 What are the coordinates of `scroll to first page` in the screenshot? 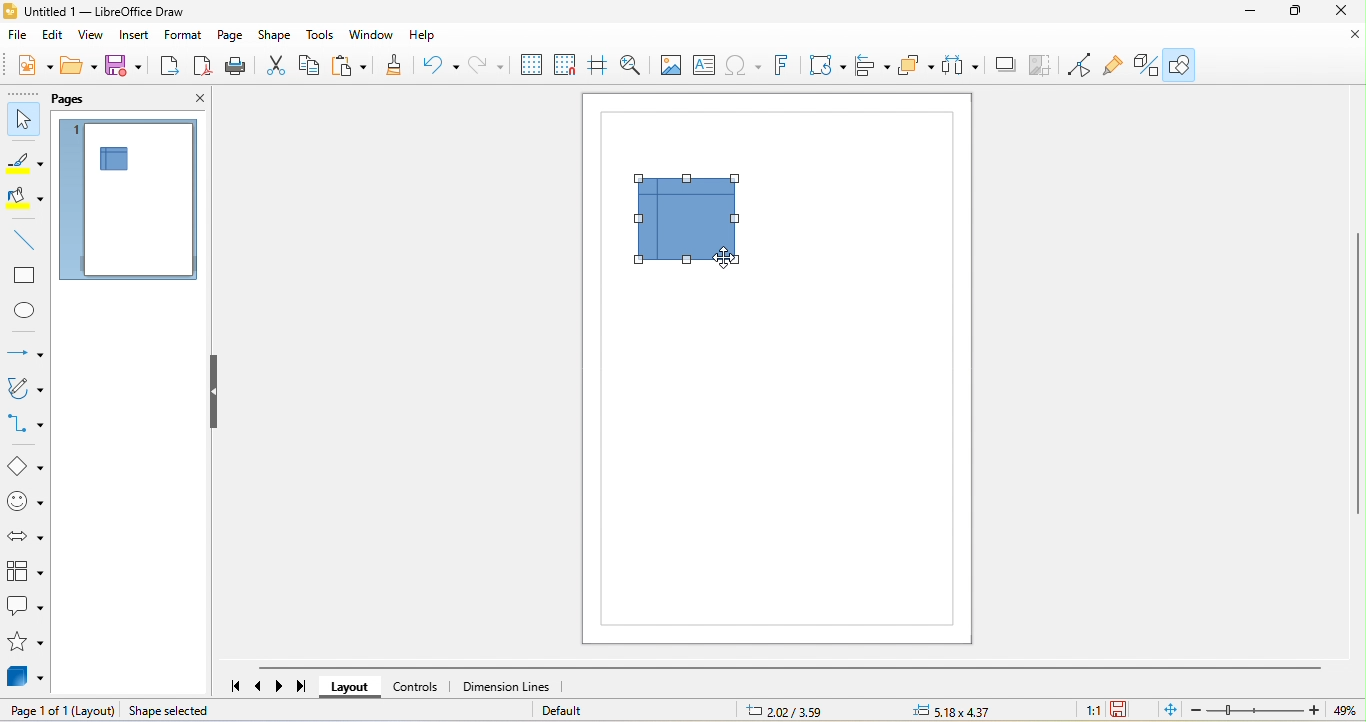 It's located at (233, 687).